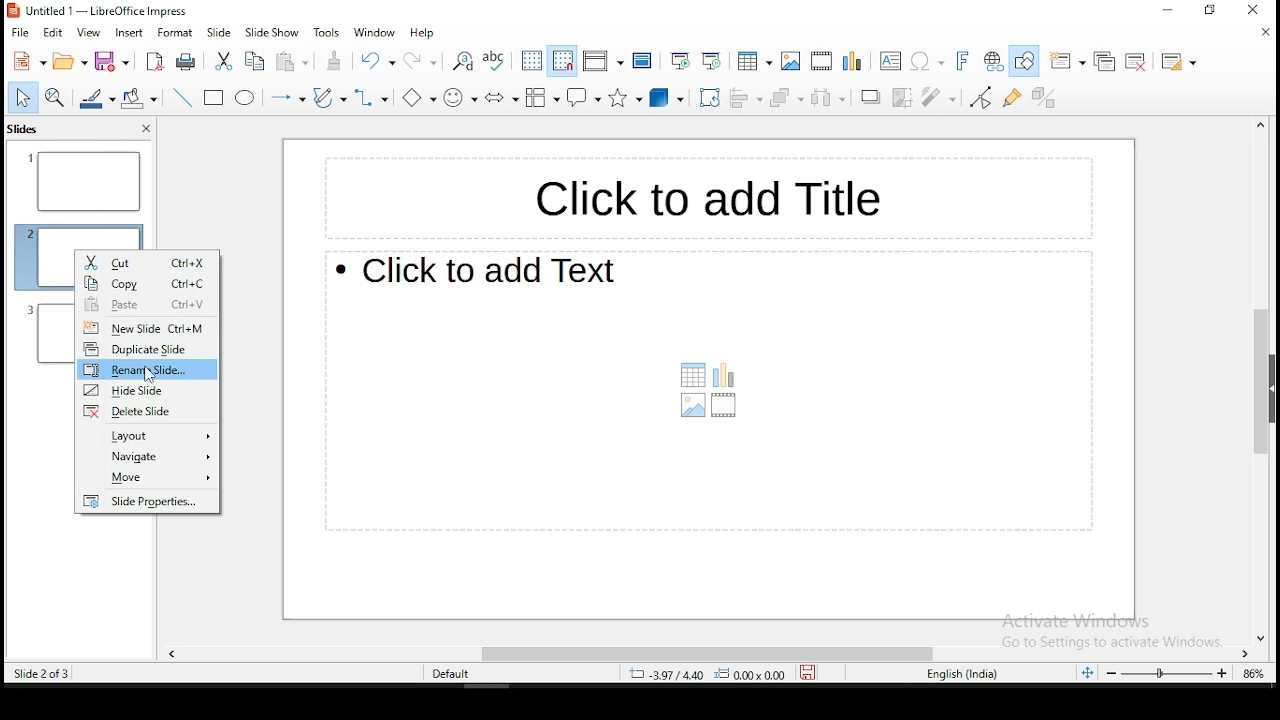 This screenshot has width=1280, height=720. I want to click on insert special characters, so click(928, 61).